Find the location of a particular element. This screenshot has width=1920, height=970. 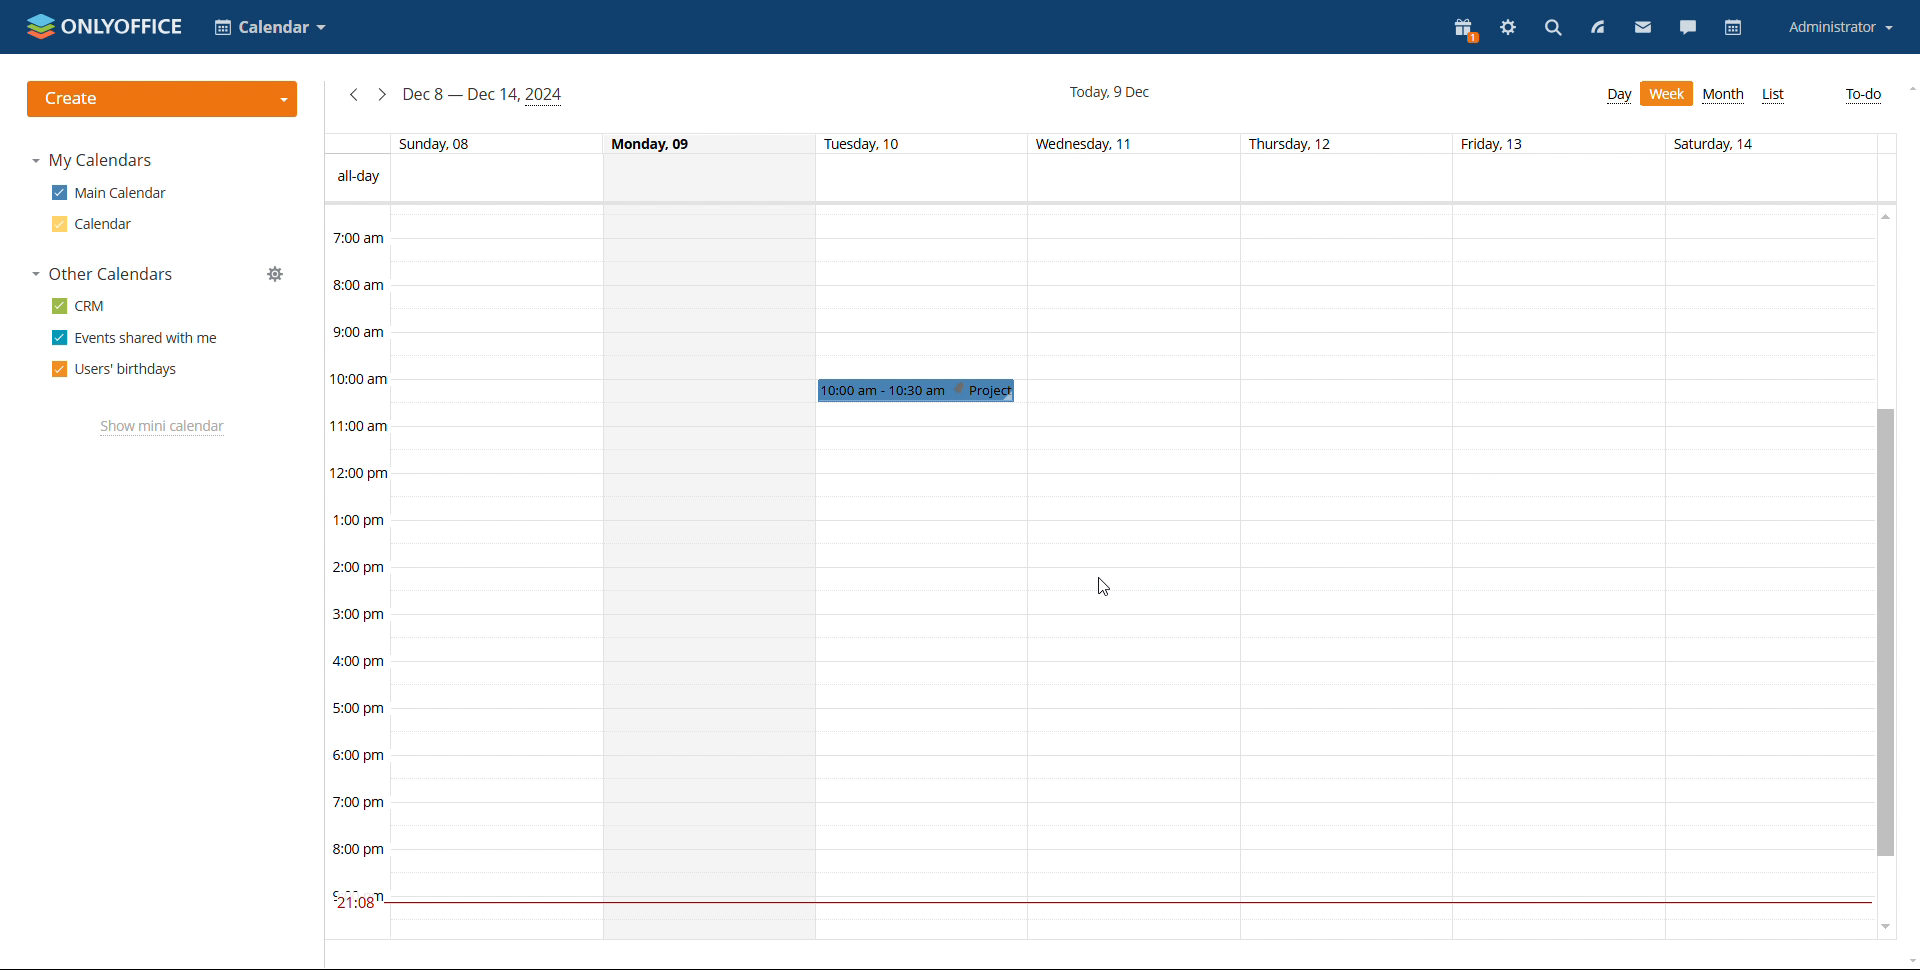

calendar is located at coordinates (89, 224).